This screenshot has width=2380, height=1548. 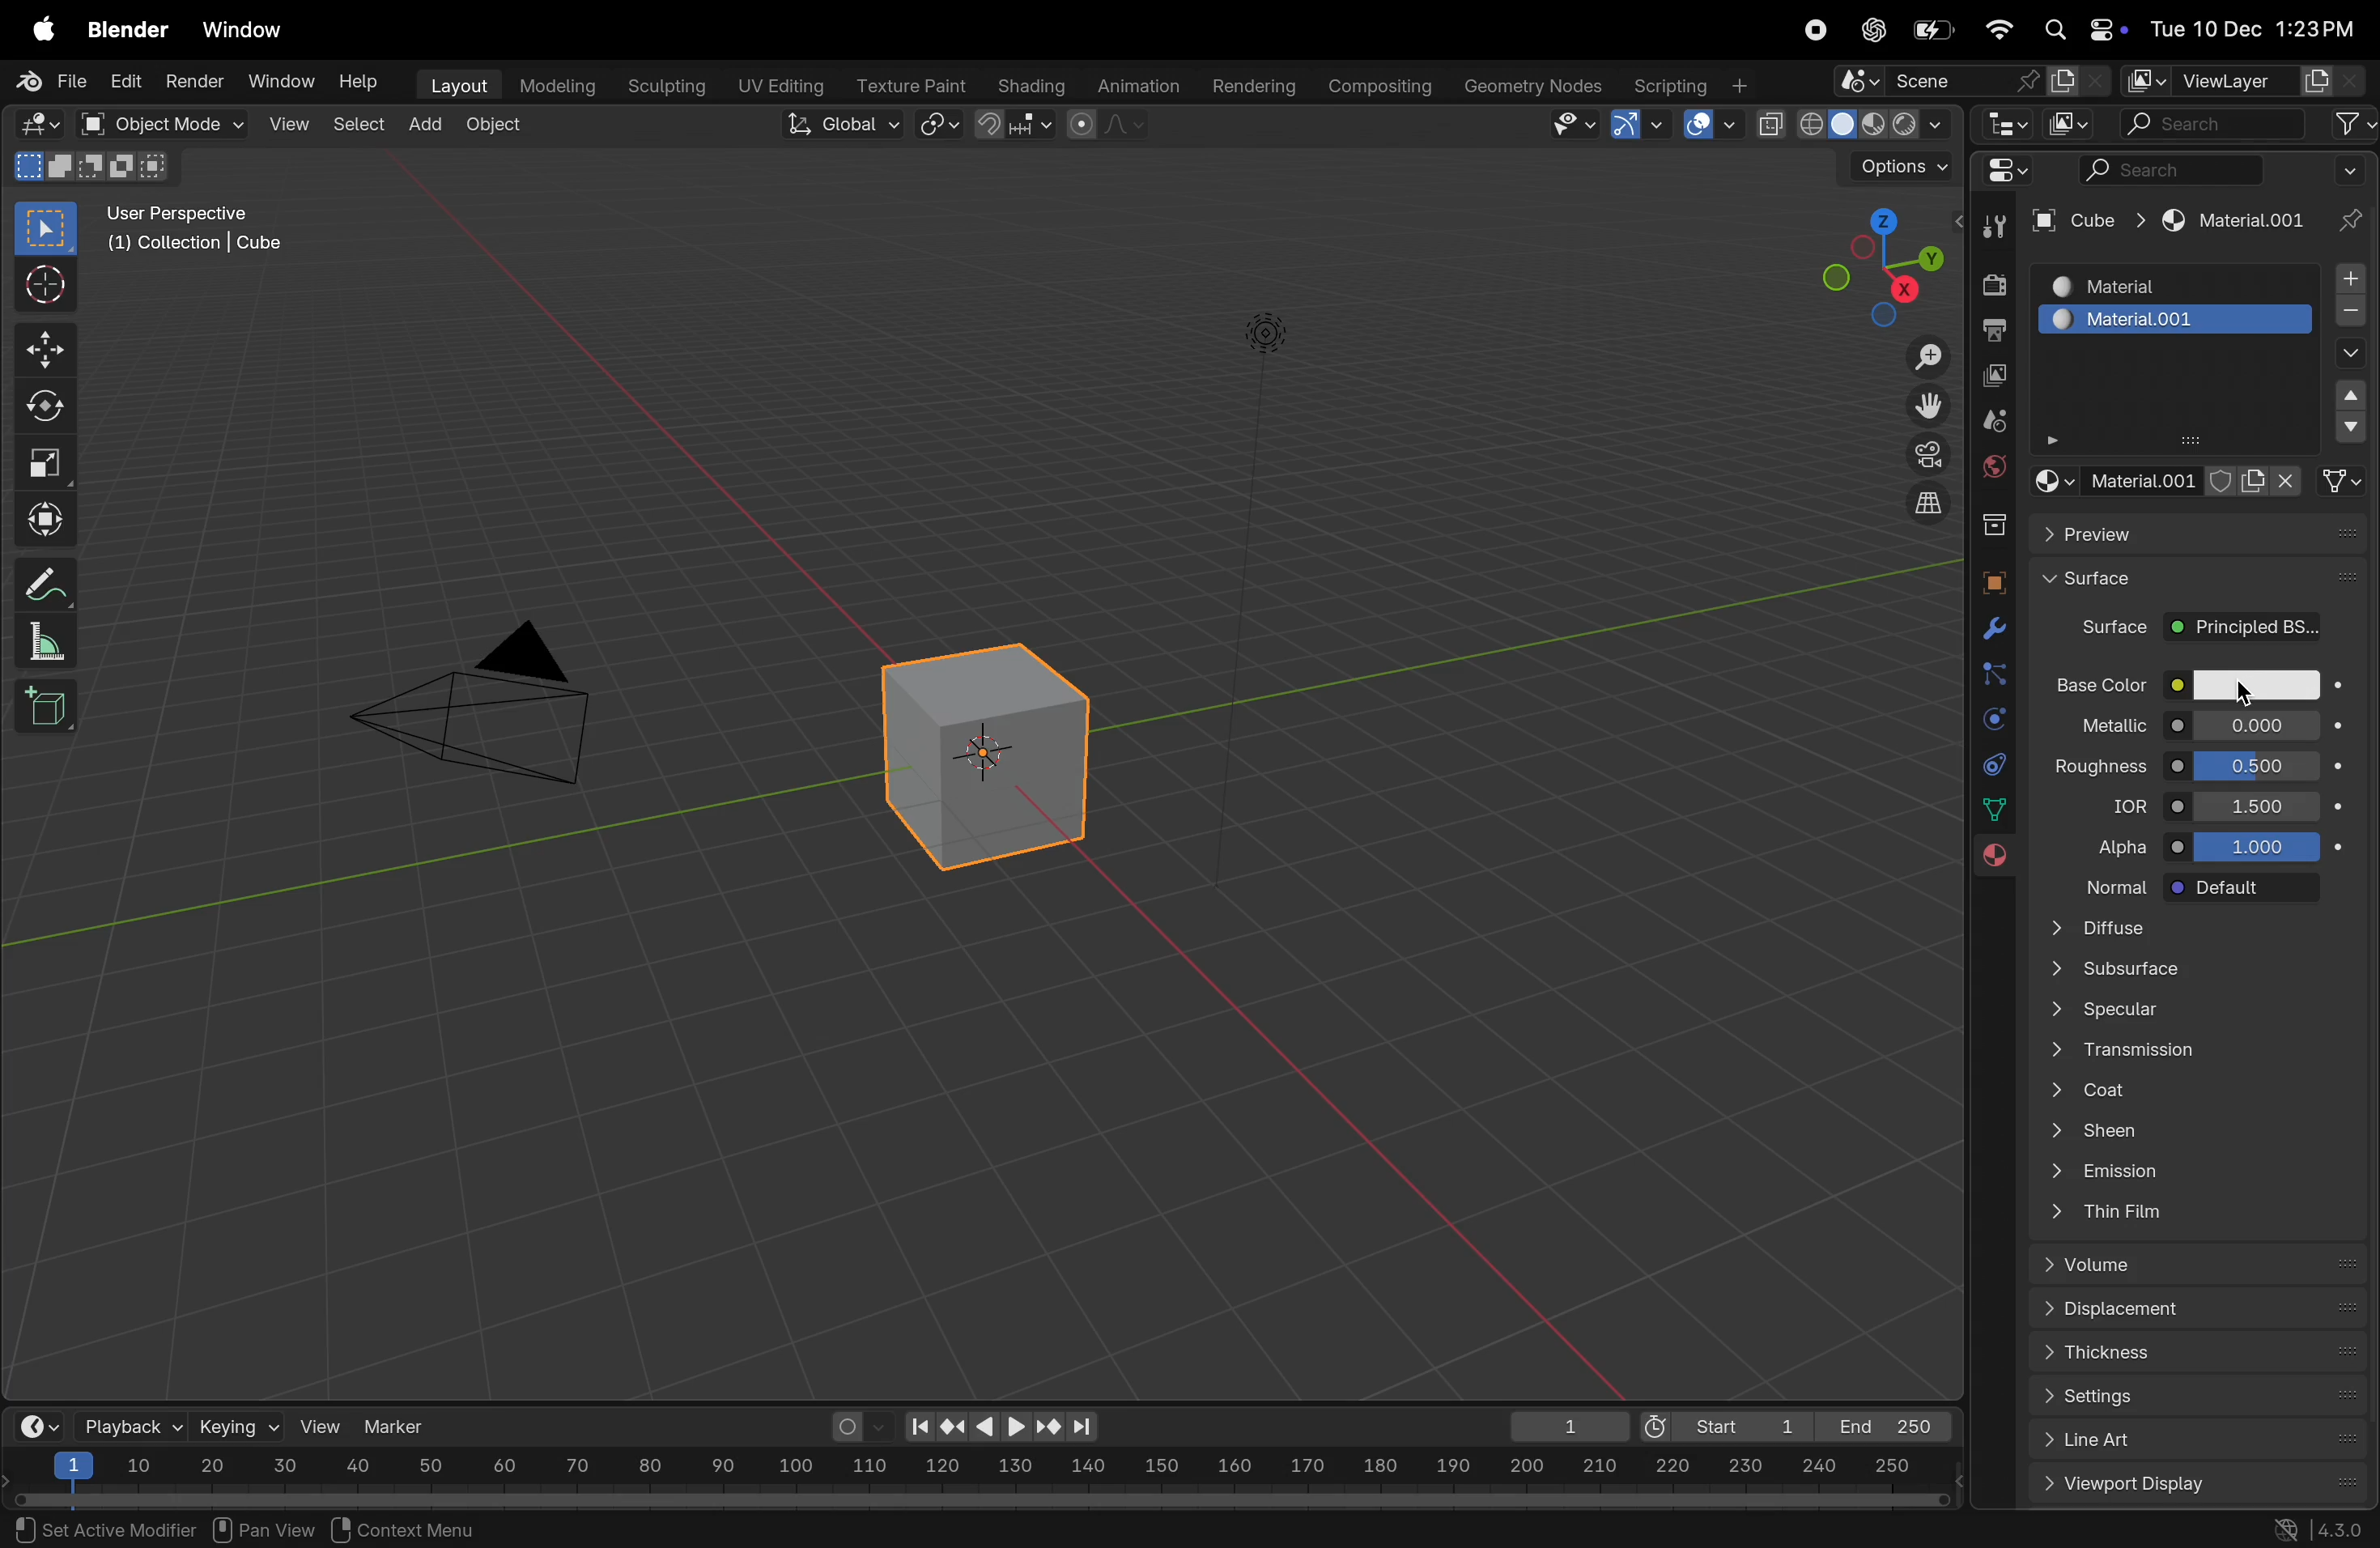 What do you see at coordinates (1989, 521) in the screenshot?
I see `collection` at bounding box center [1989, 521].